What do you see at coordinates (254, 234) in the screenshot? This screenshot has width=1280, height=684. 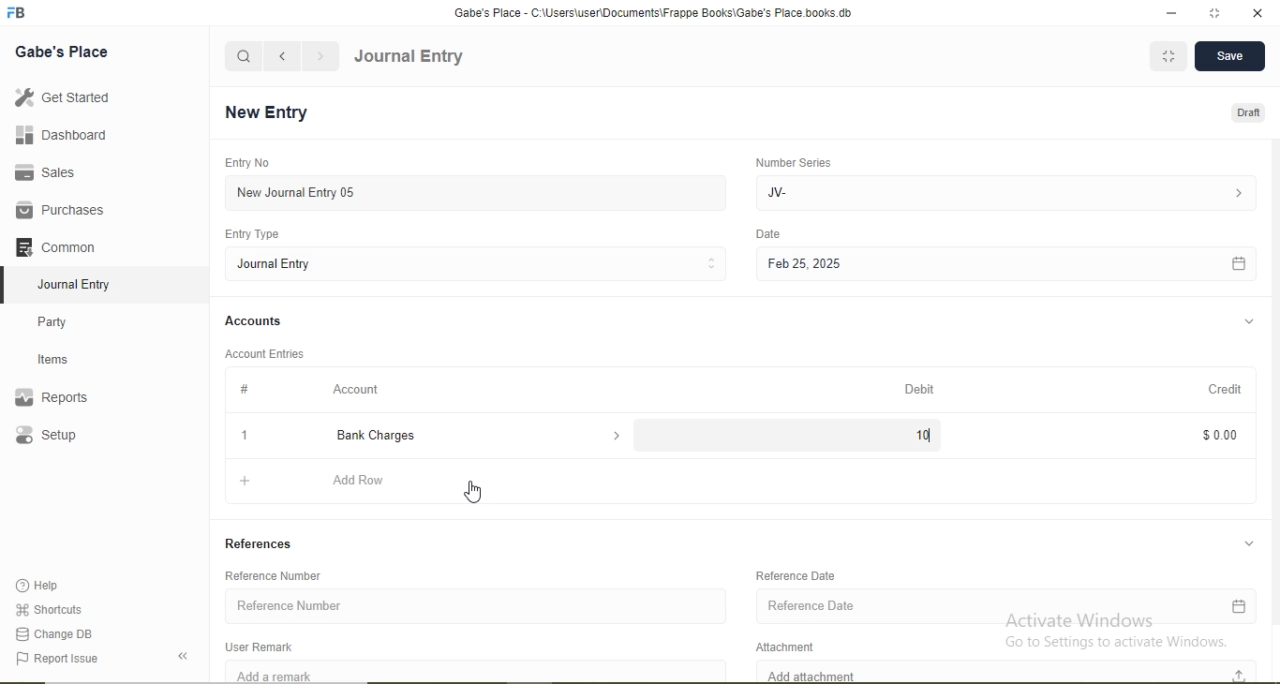 I see `Entry Type` at bounding box center [254, 234].